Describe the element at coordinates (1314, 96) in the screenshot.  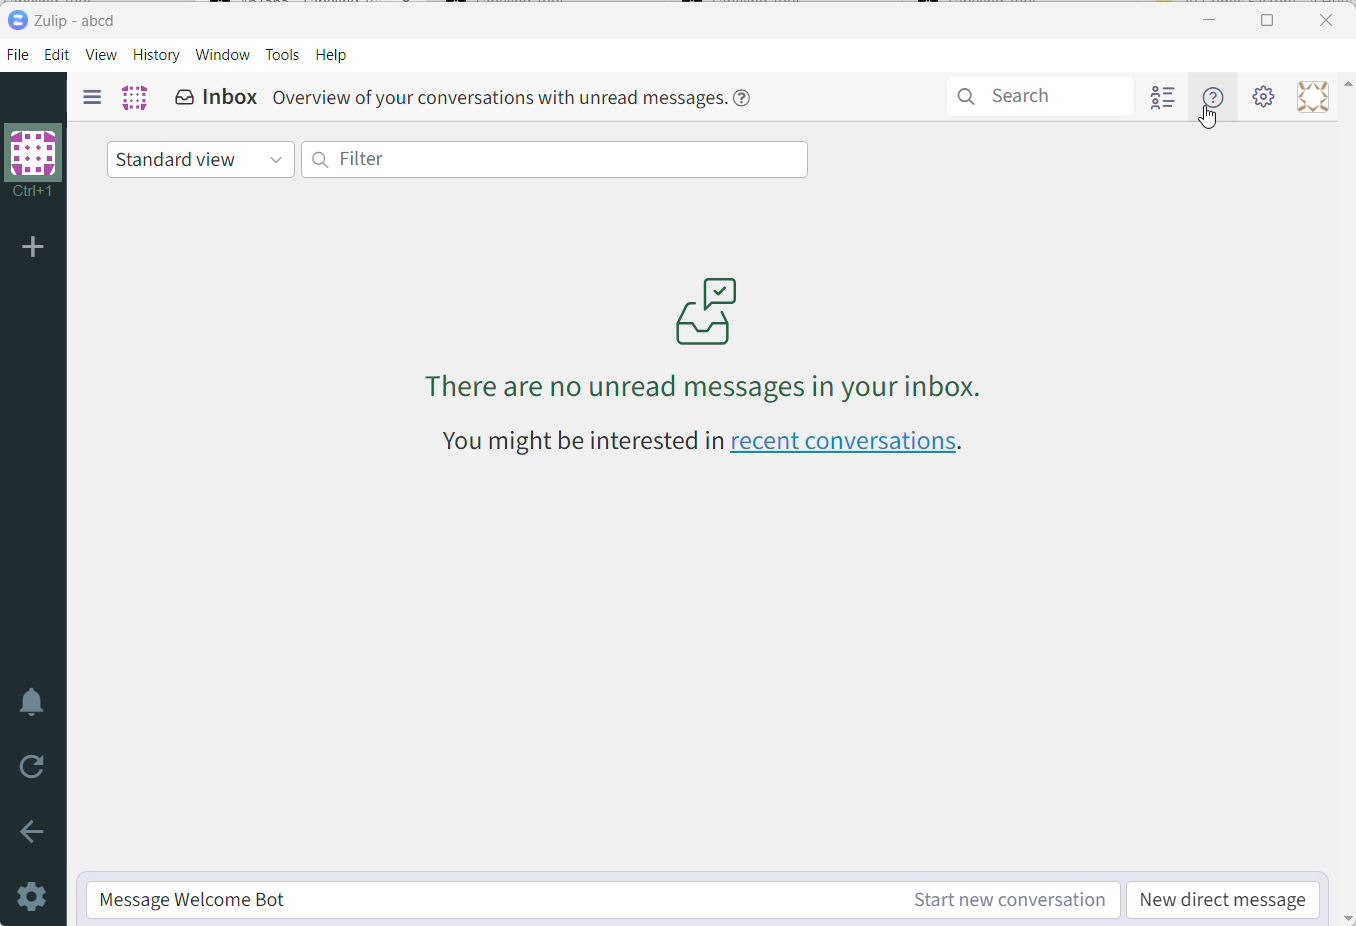
I see `Personal menu` at that location.